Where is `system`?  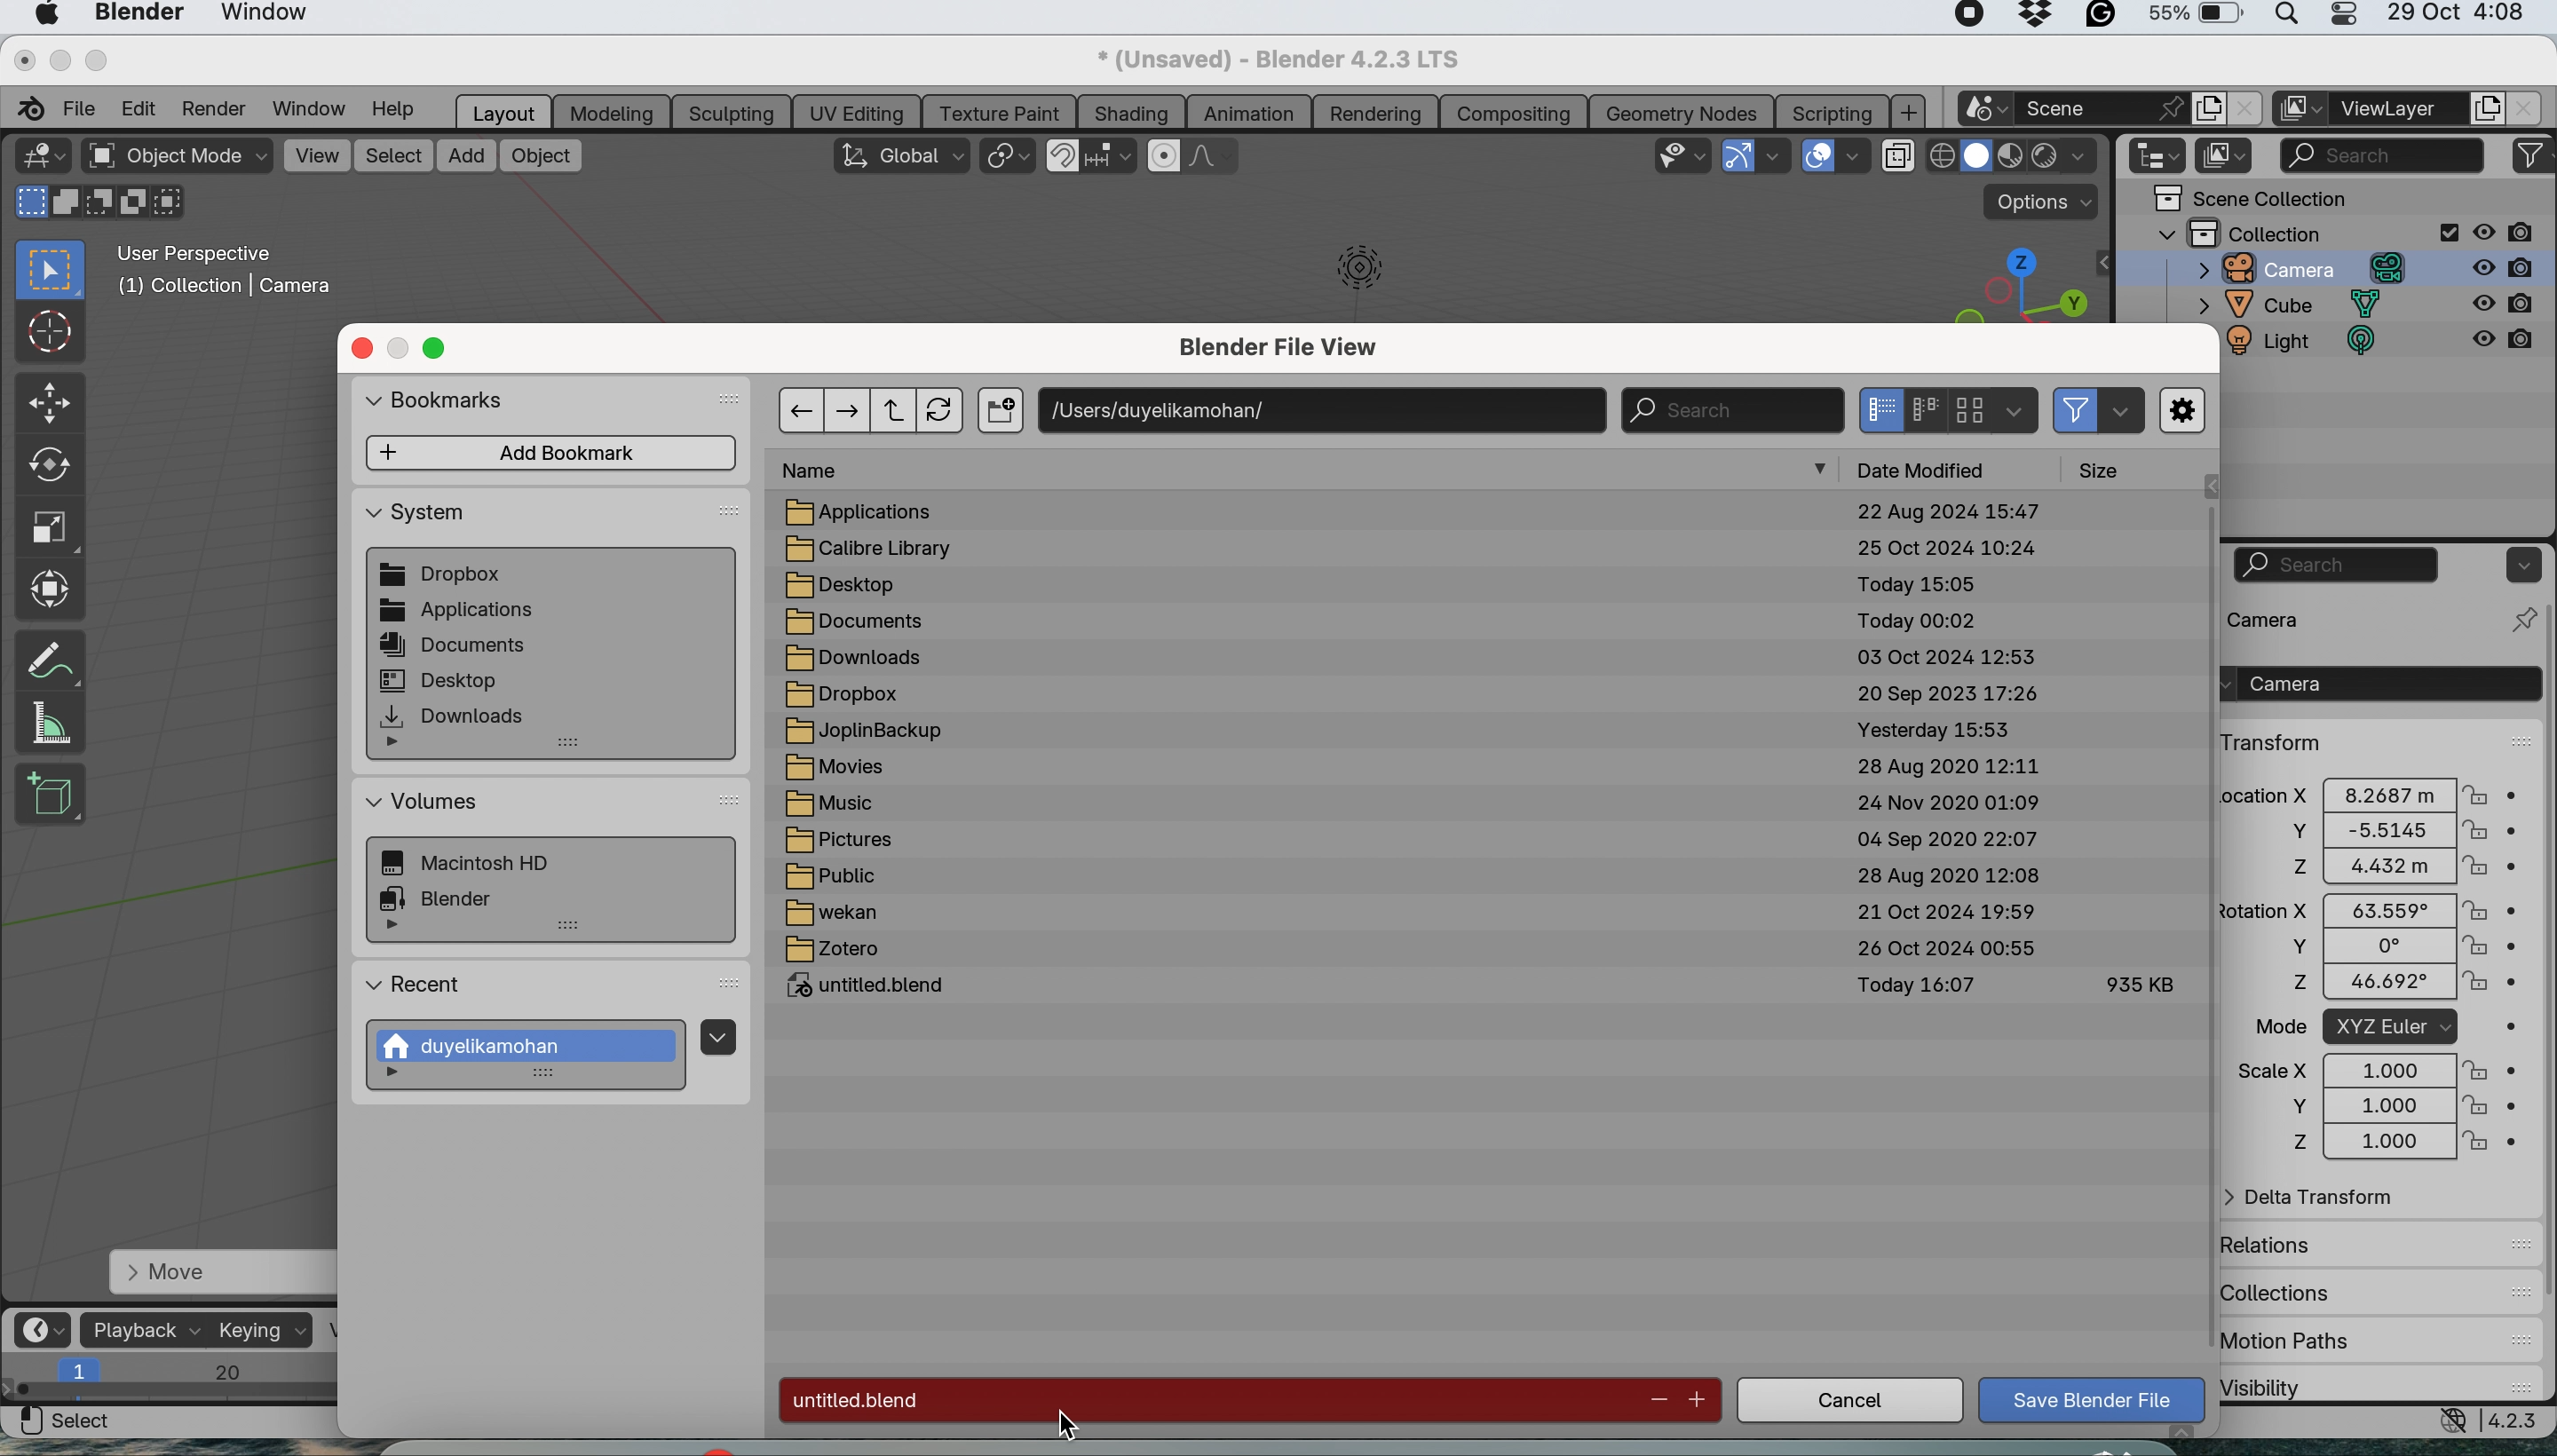 system is located at coordinates (481, 865).